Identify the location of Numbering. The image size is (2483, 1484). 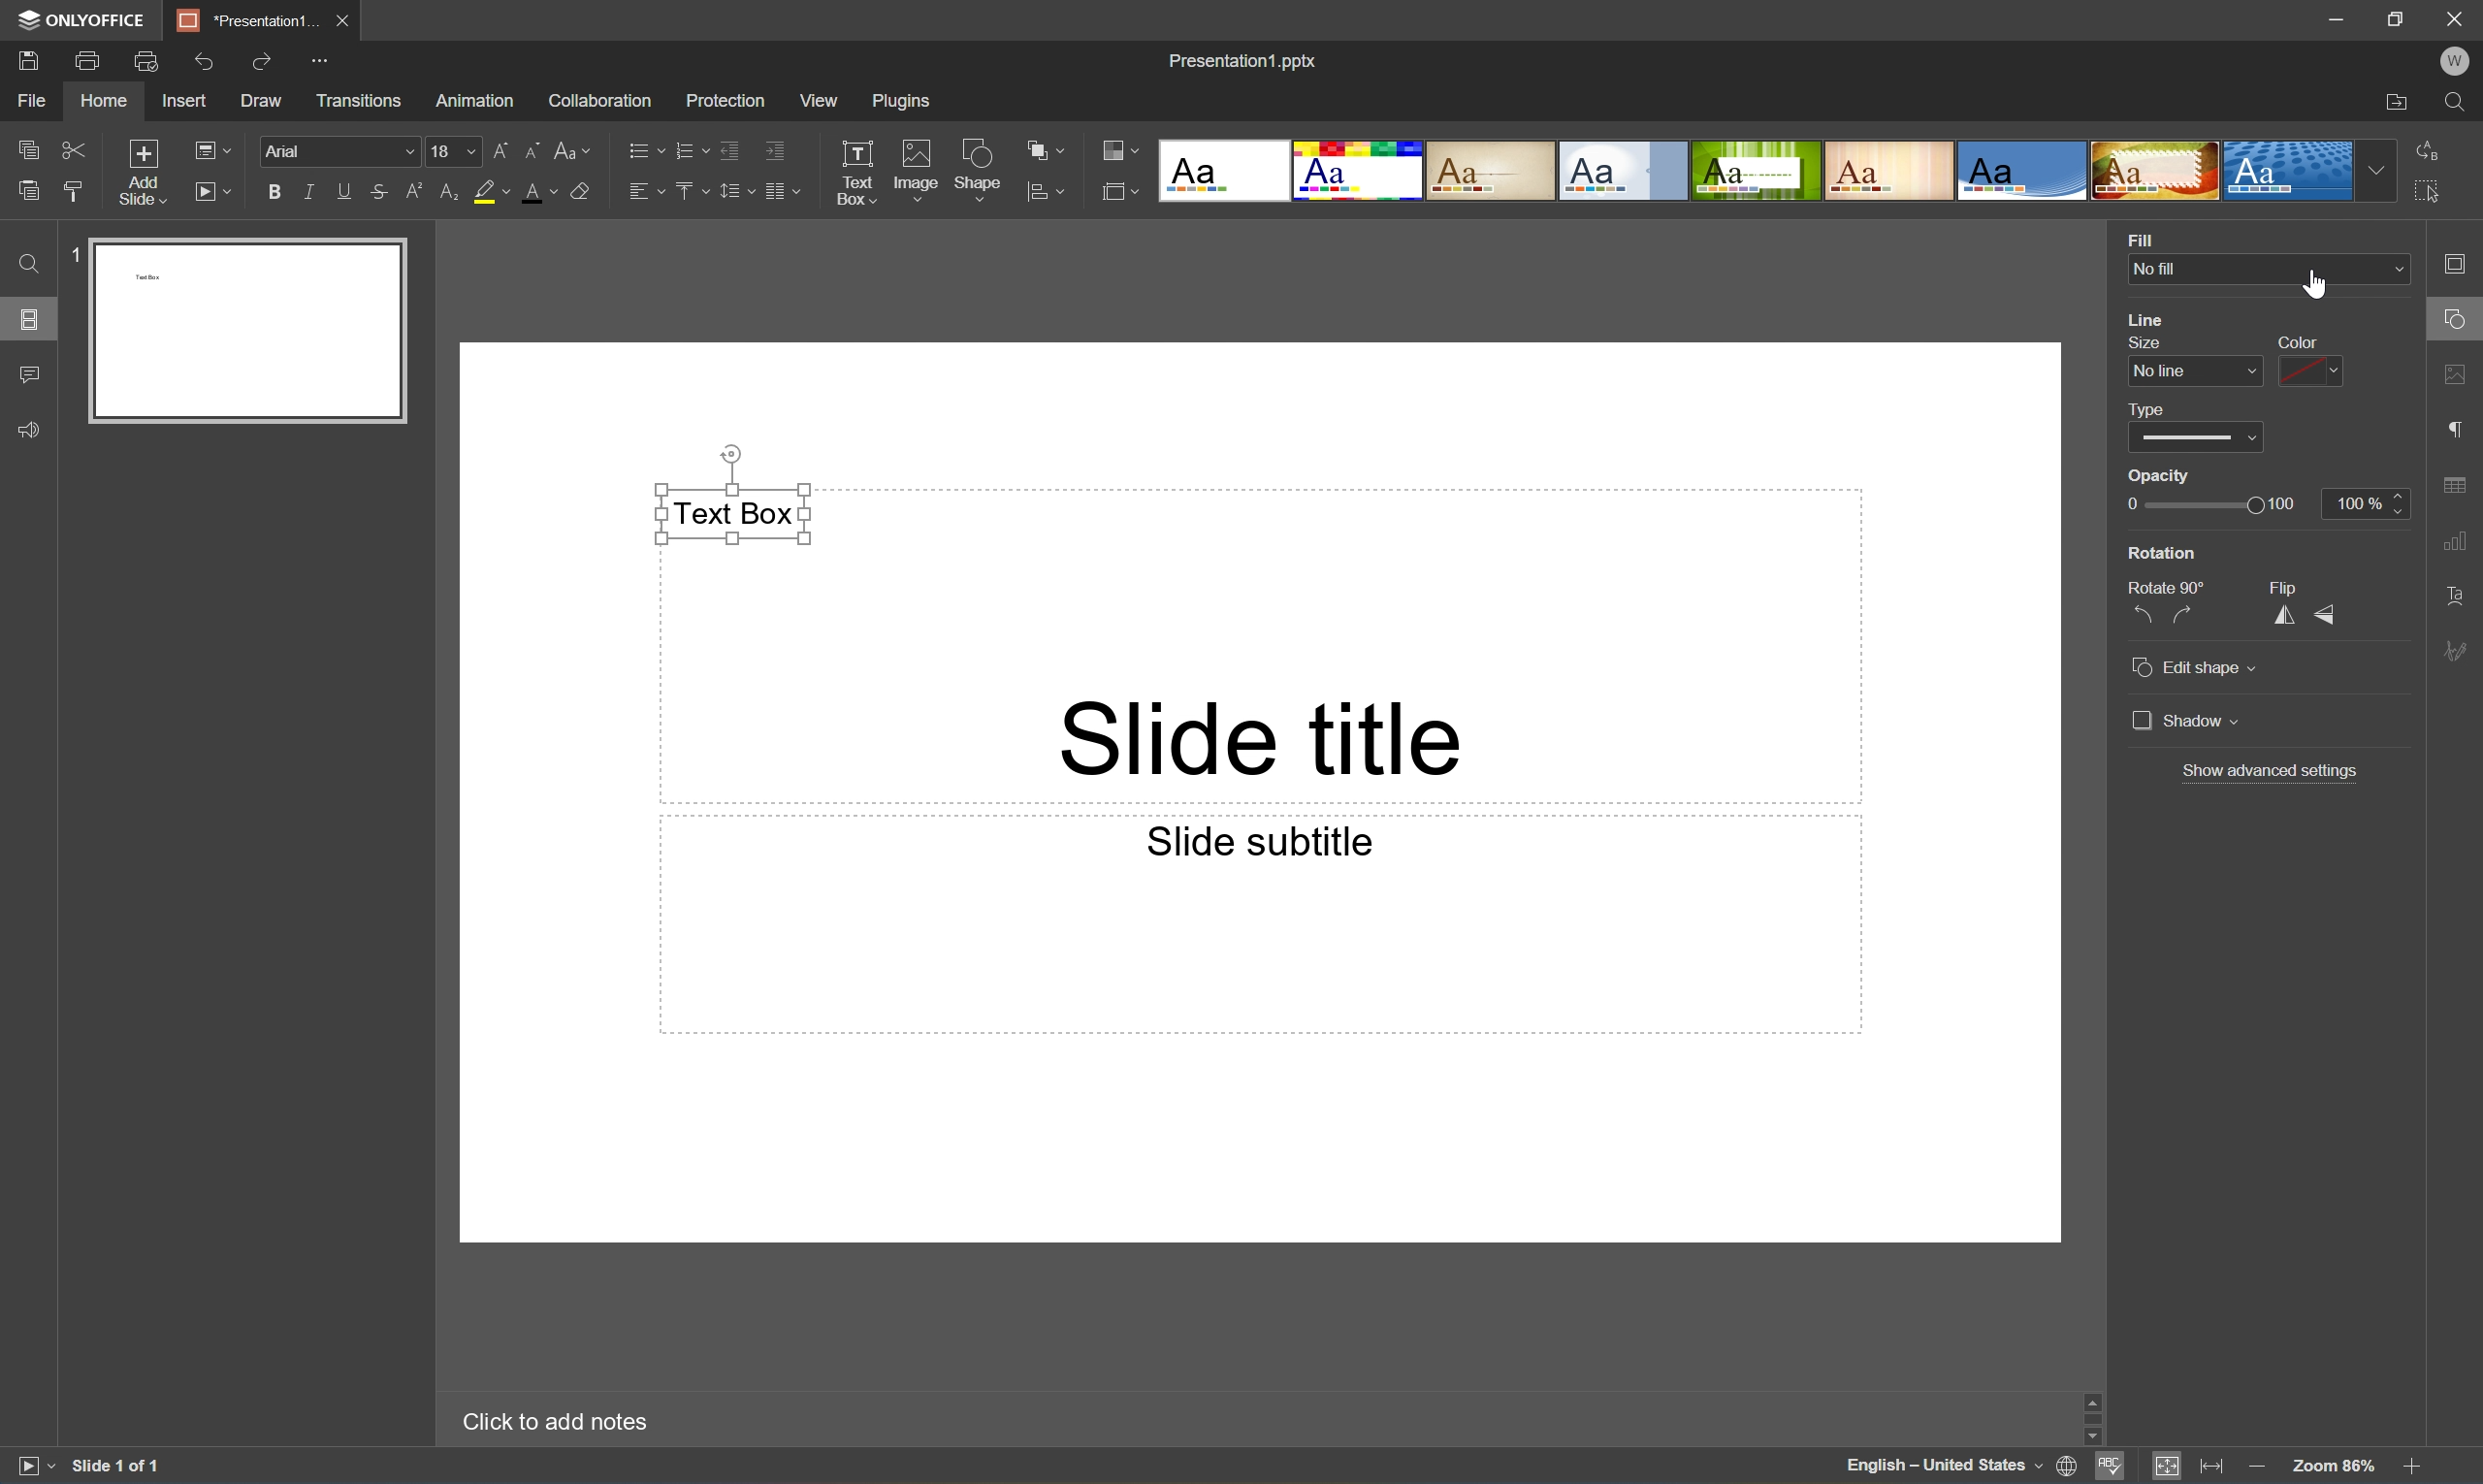
(683, 149).